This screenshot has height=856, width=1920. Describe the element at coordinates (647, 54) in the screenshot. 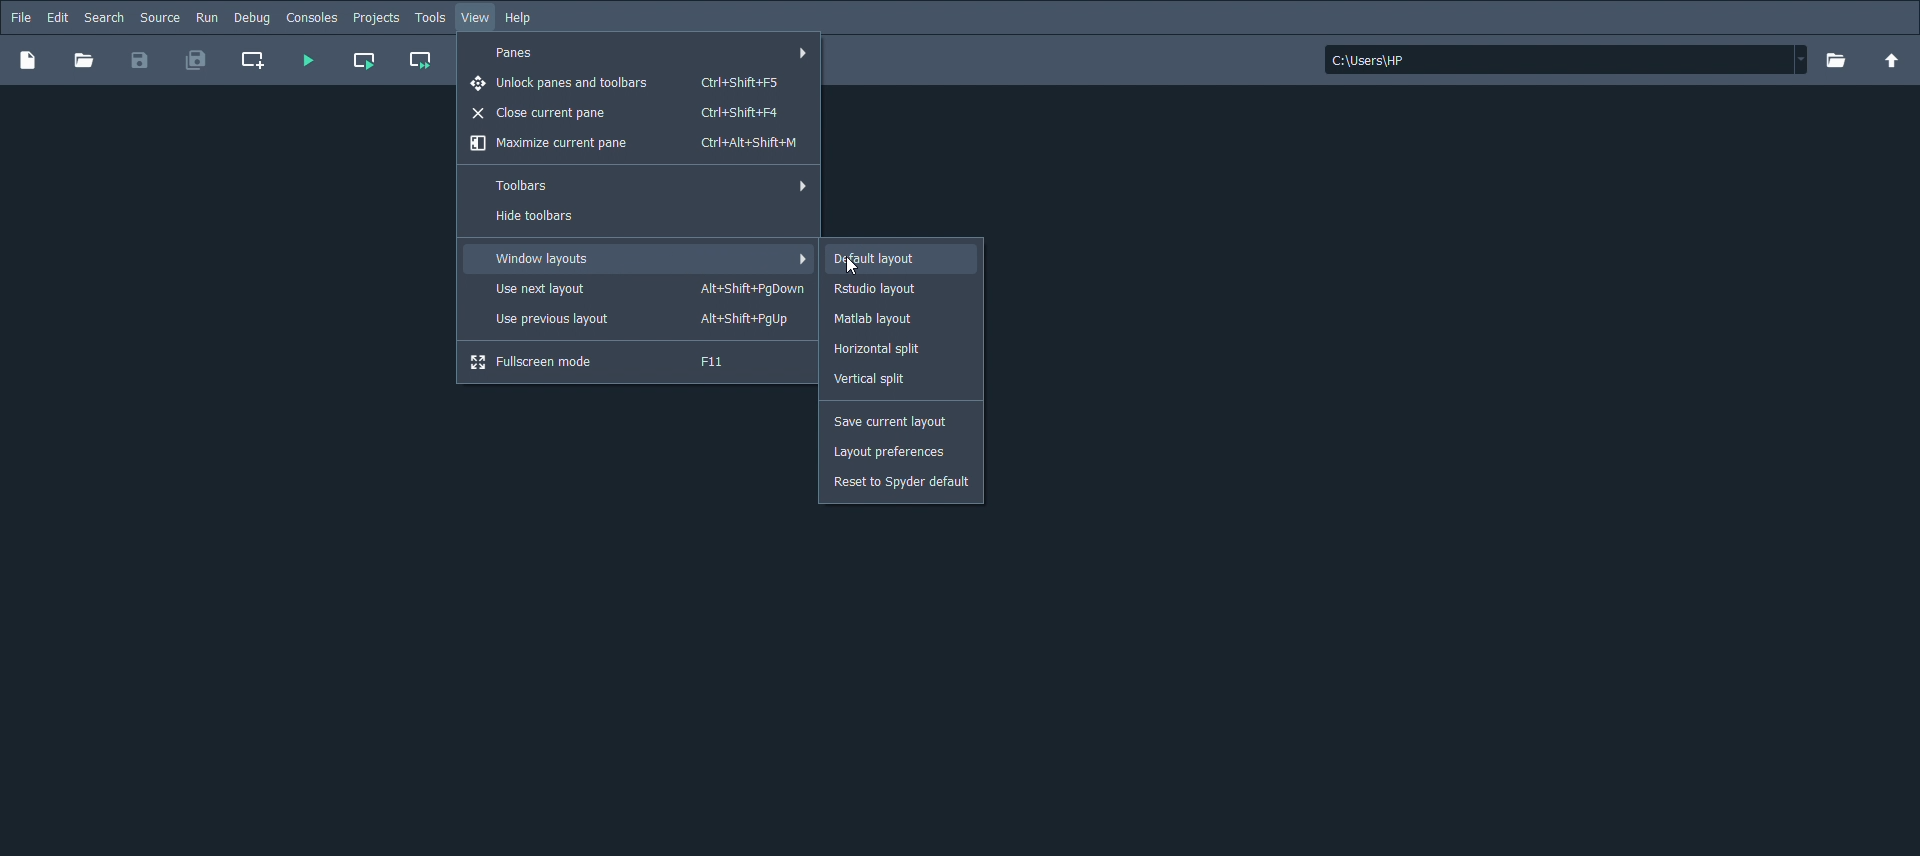

I see `Panes` at that location.